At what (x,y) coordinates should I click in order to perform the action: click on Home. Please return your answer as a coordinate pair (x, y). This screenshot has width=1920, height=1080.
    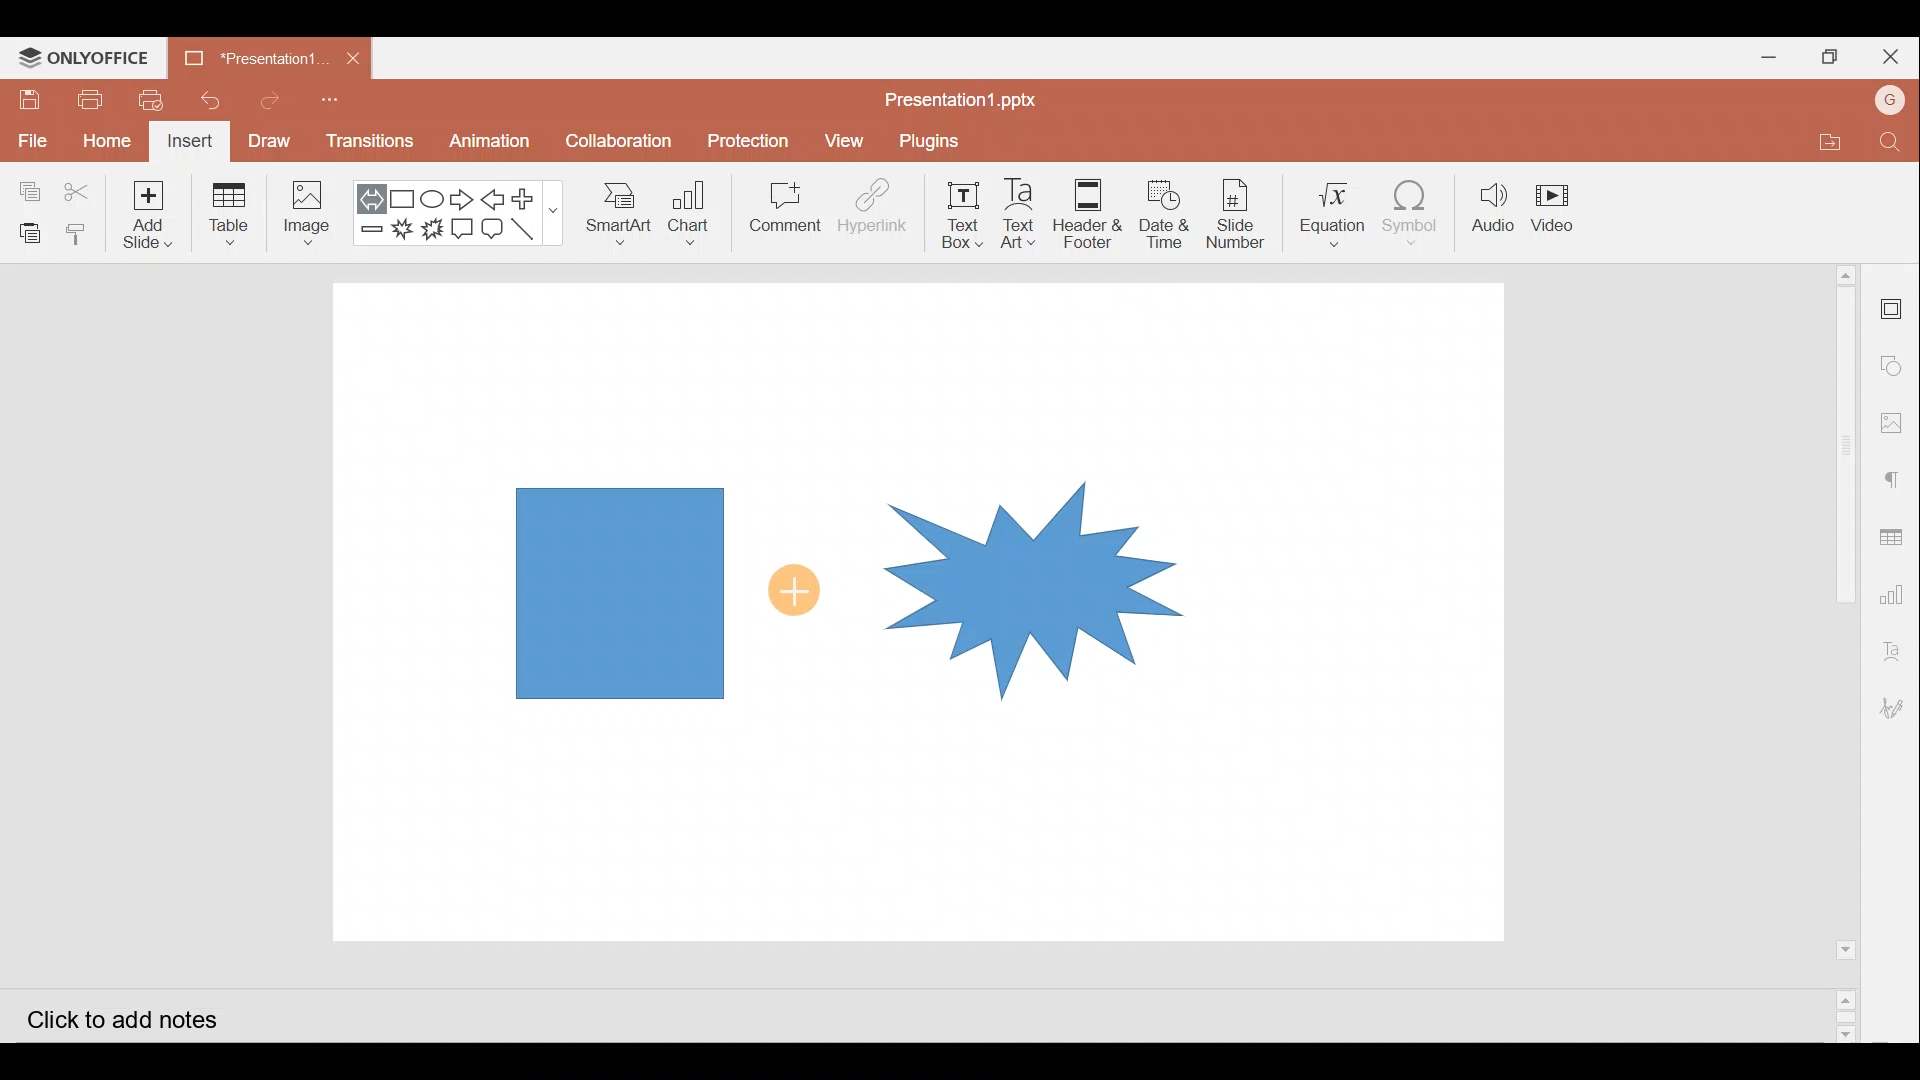
    Looking at the image, I should click on (106, 143).